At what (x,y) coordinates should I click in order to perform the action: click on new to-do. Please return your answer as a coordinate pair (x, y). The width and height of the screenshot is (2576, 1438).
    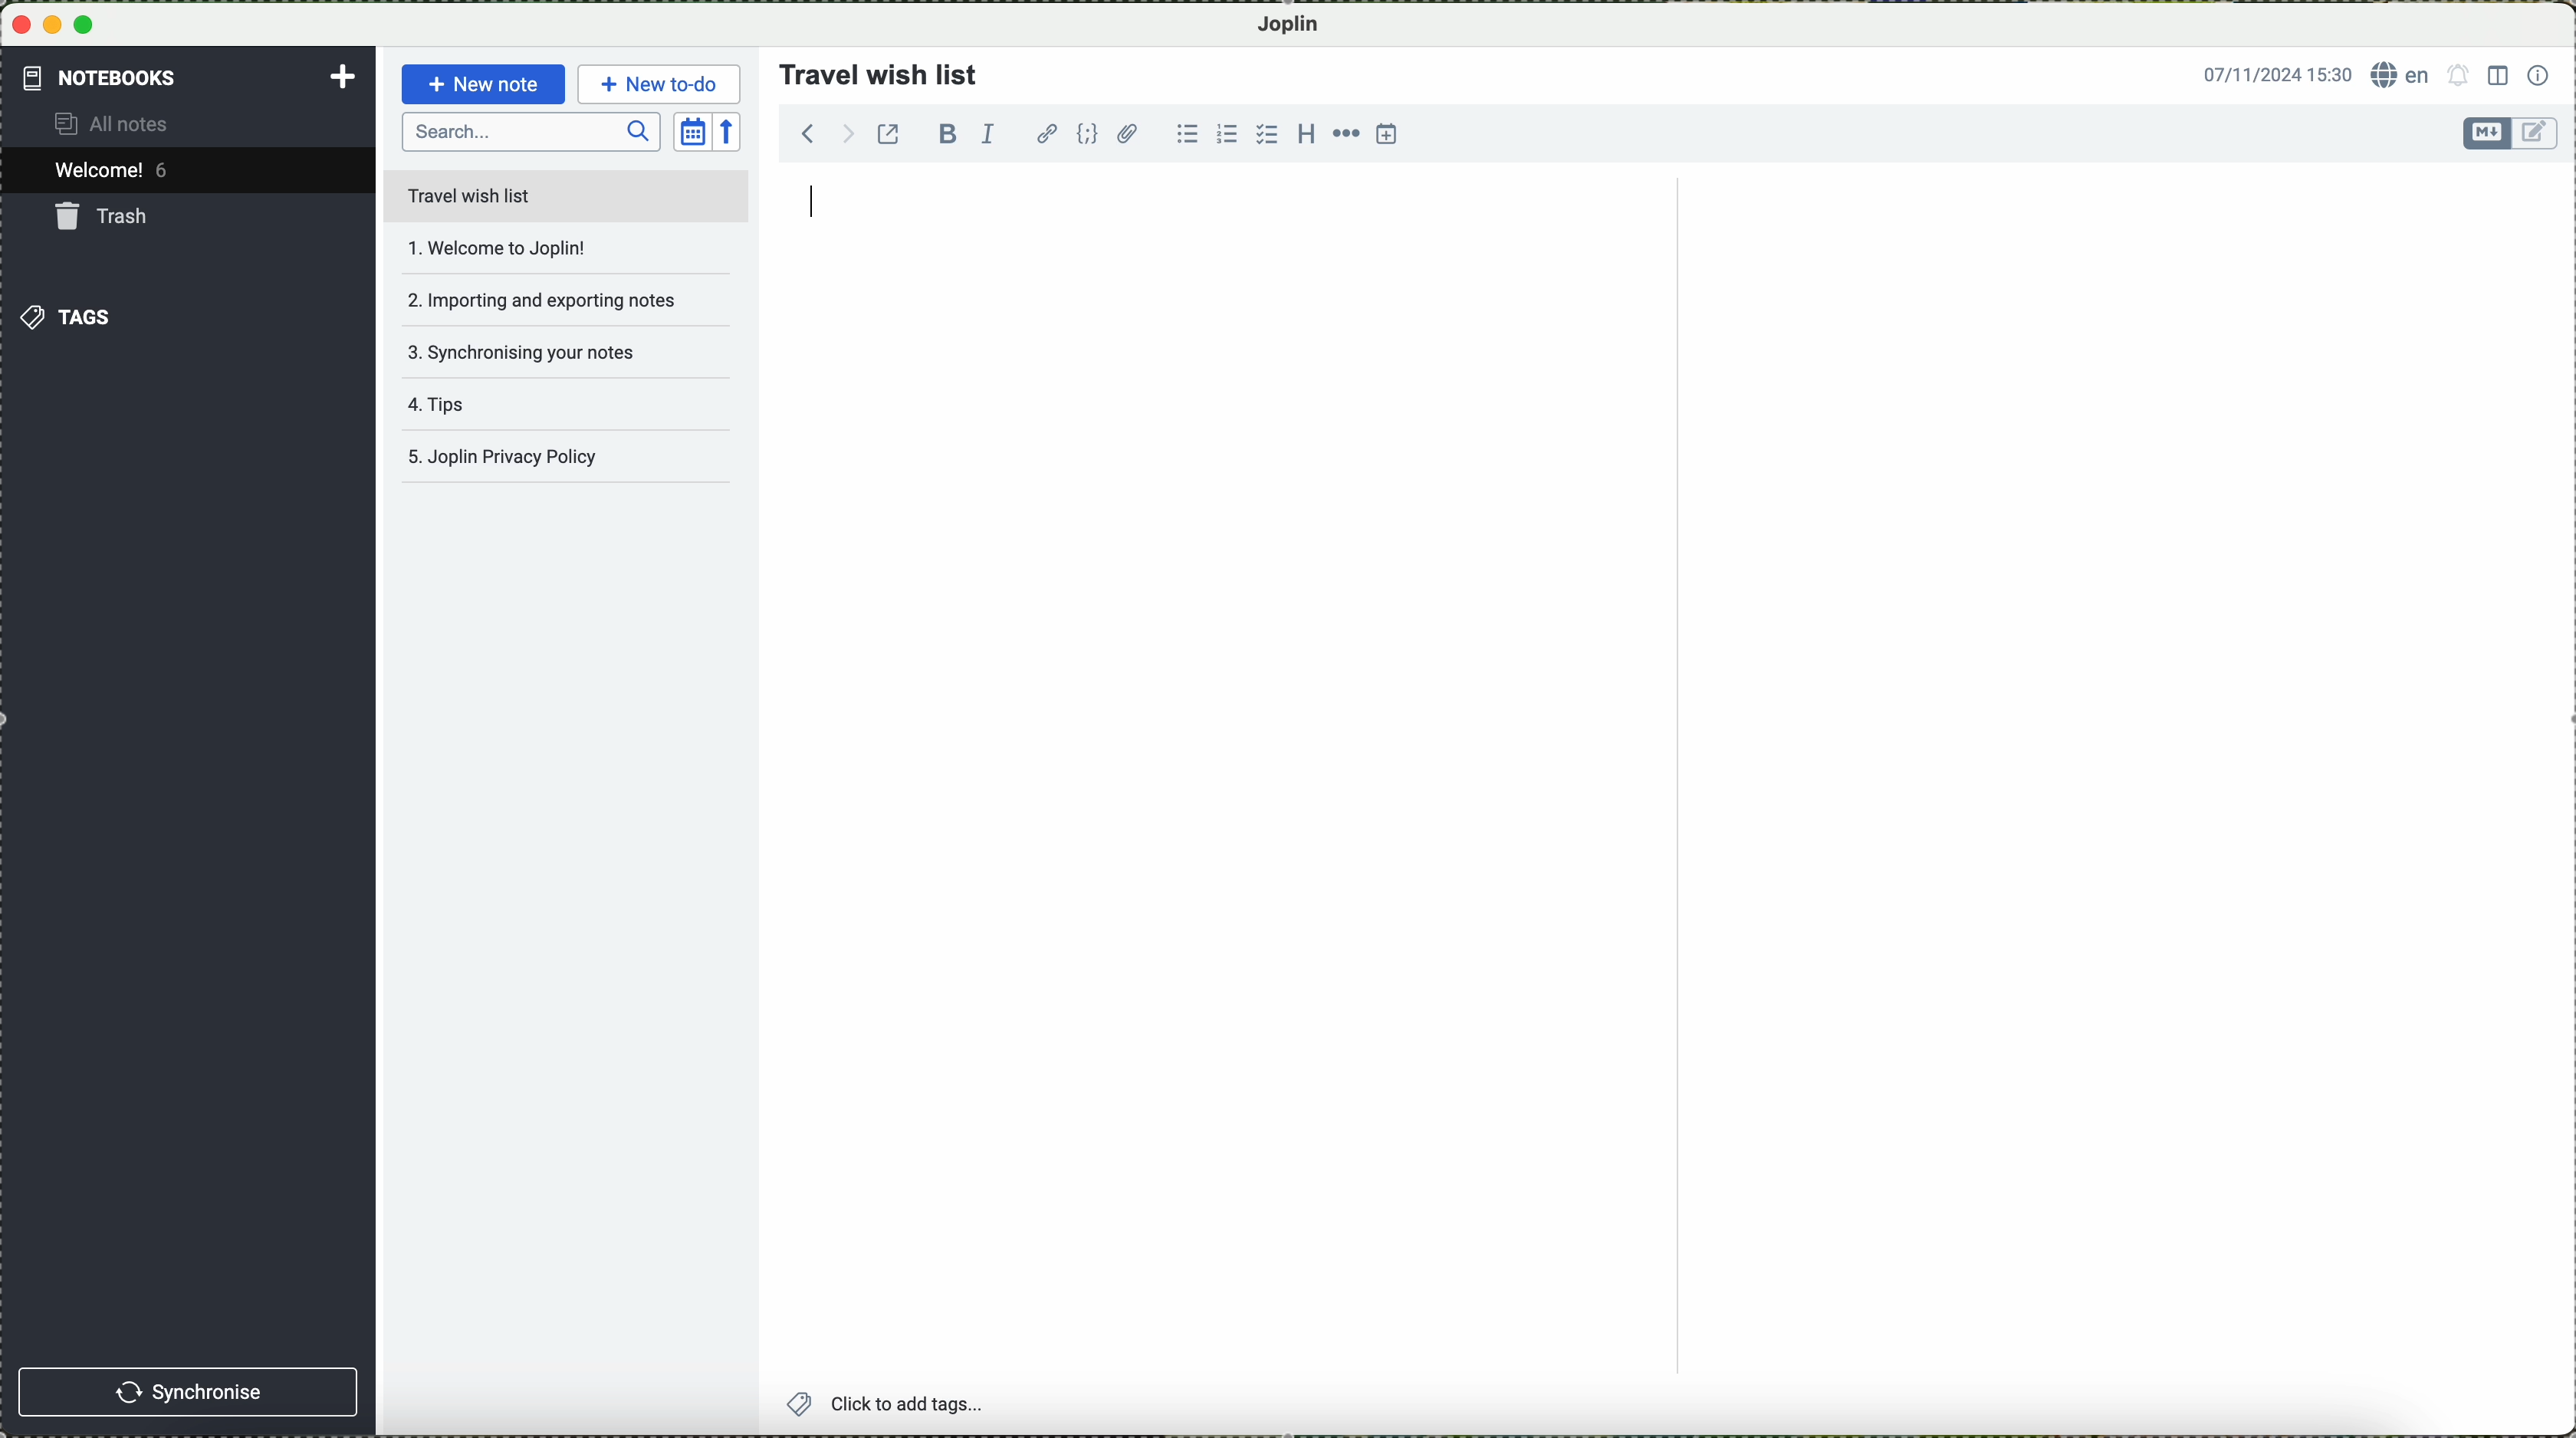
    Looking at the image, I should click on (658, 81).